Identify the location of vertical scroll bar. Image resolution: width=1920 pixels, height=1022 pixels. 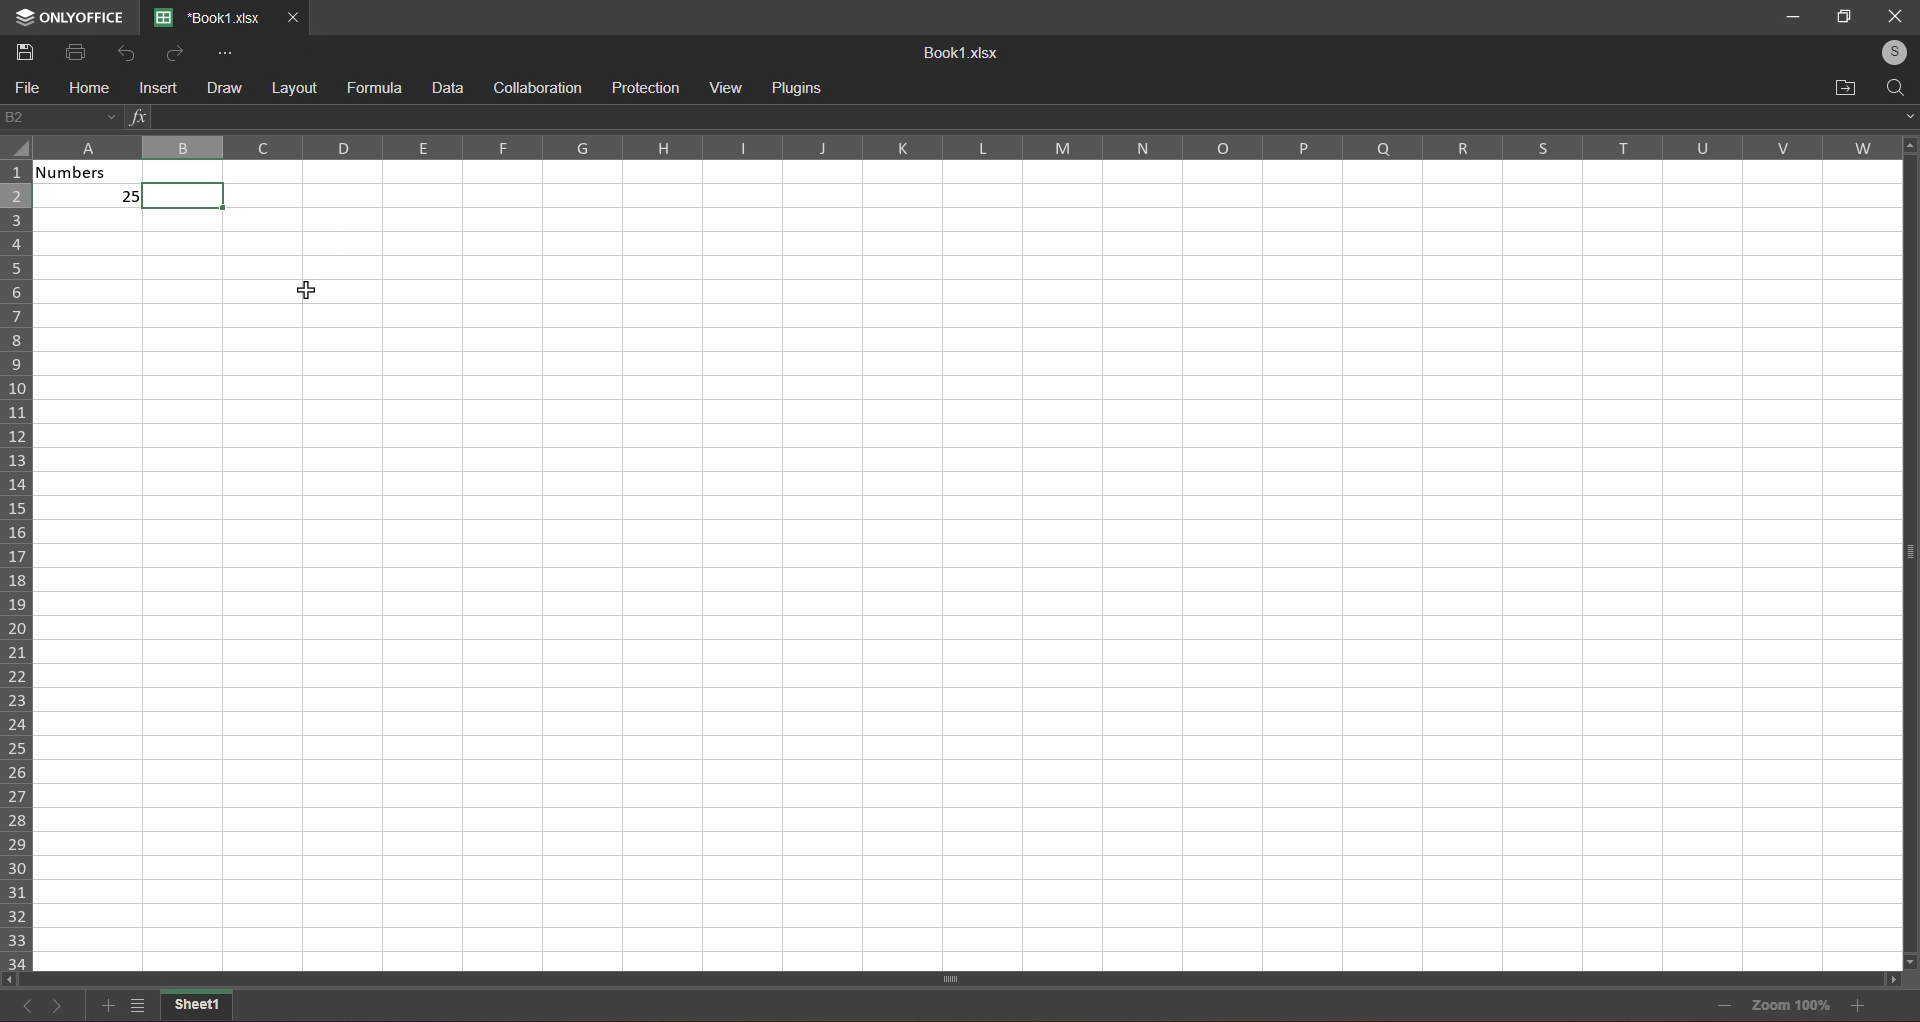
(1906, 566).